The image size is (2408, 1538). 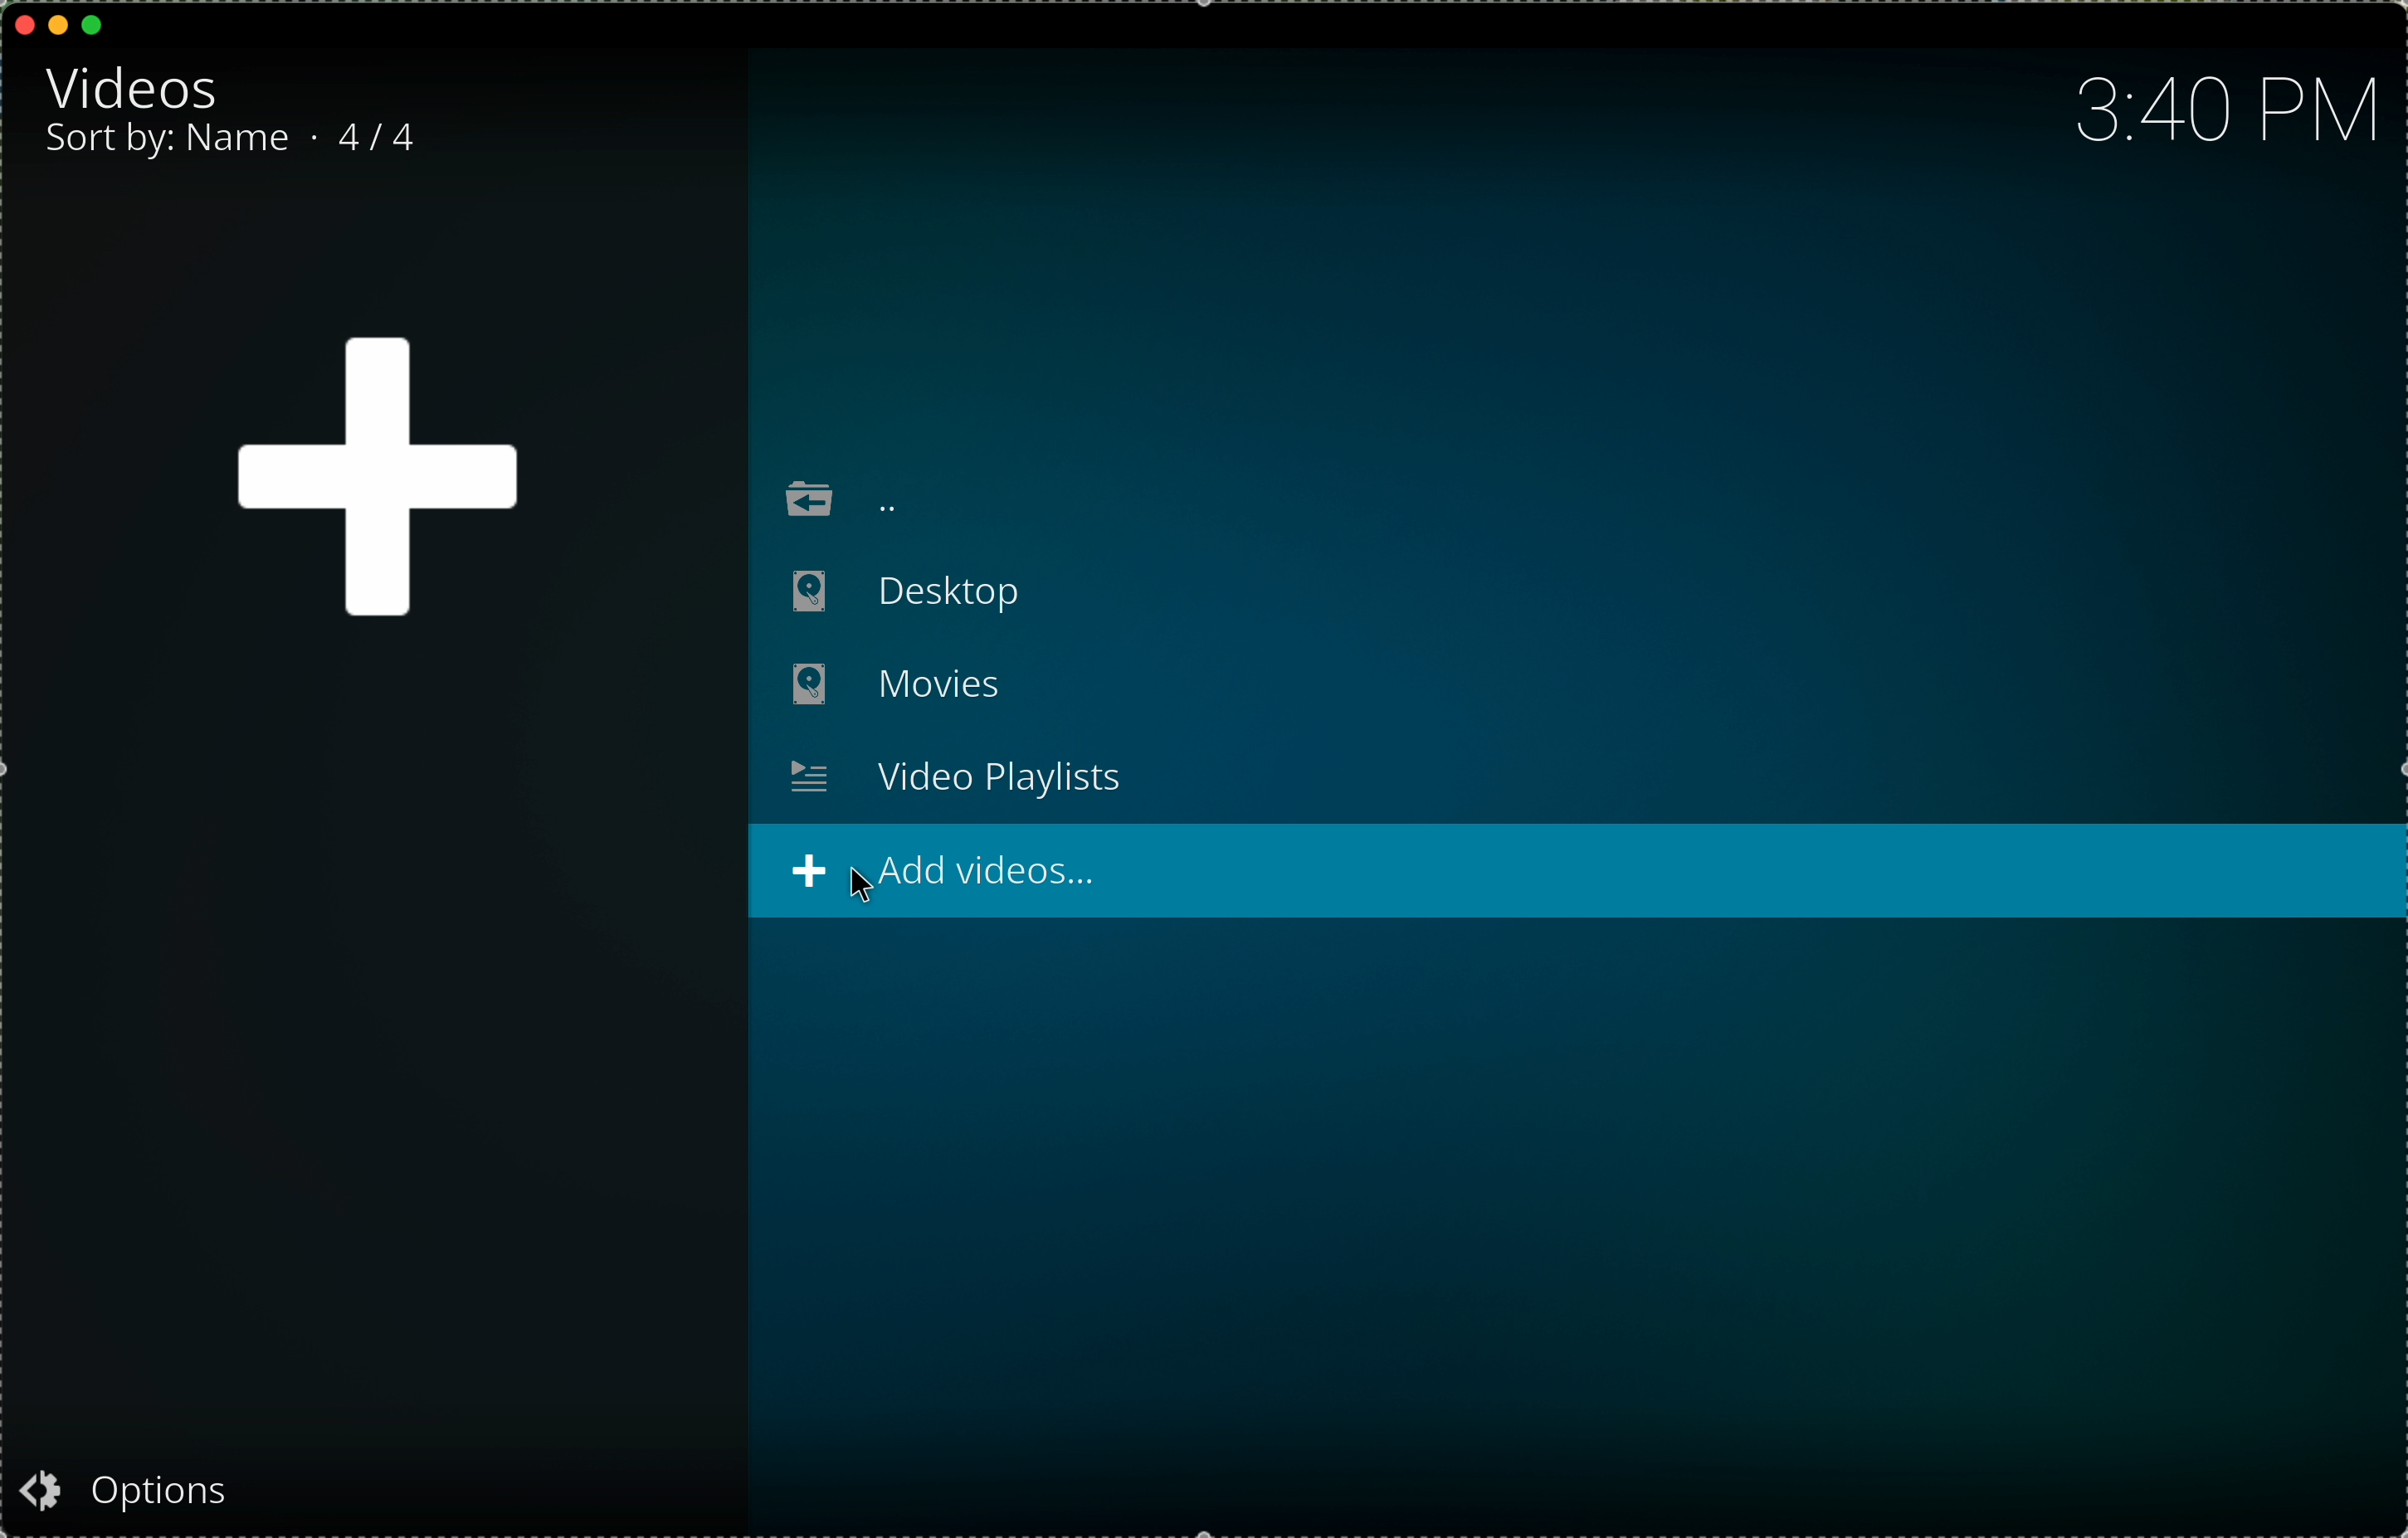 I want to click on cursor, so click(x=863, y=898).